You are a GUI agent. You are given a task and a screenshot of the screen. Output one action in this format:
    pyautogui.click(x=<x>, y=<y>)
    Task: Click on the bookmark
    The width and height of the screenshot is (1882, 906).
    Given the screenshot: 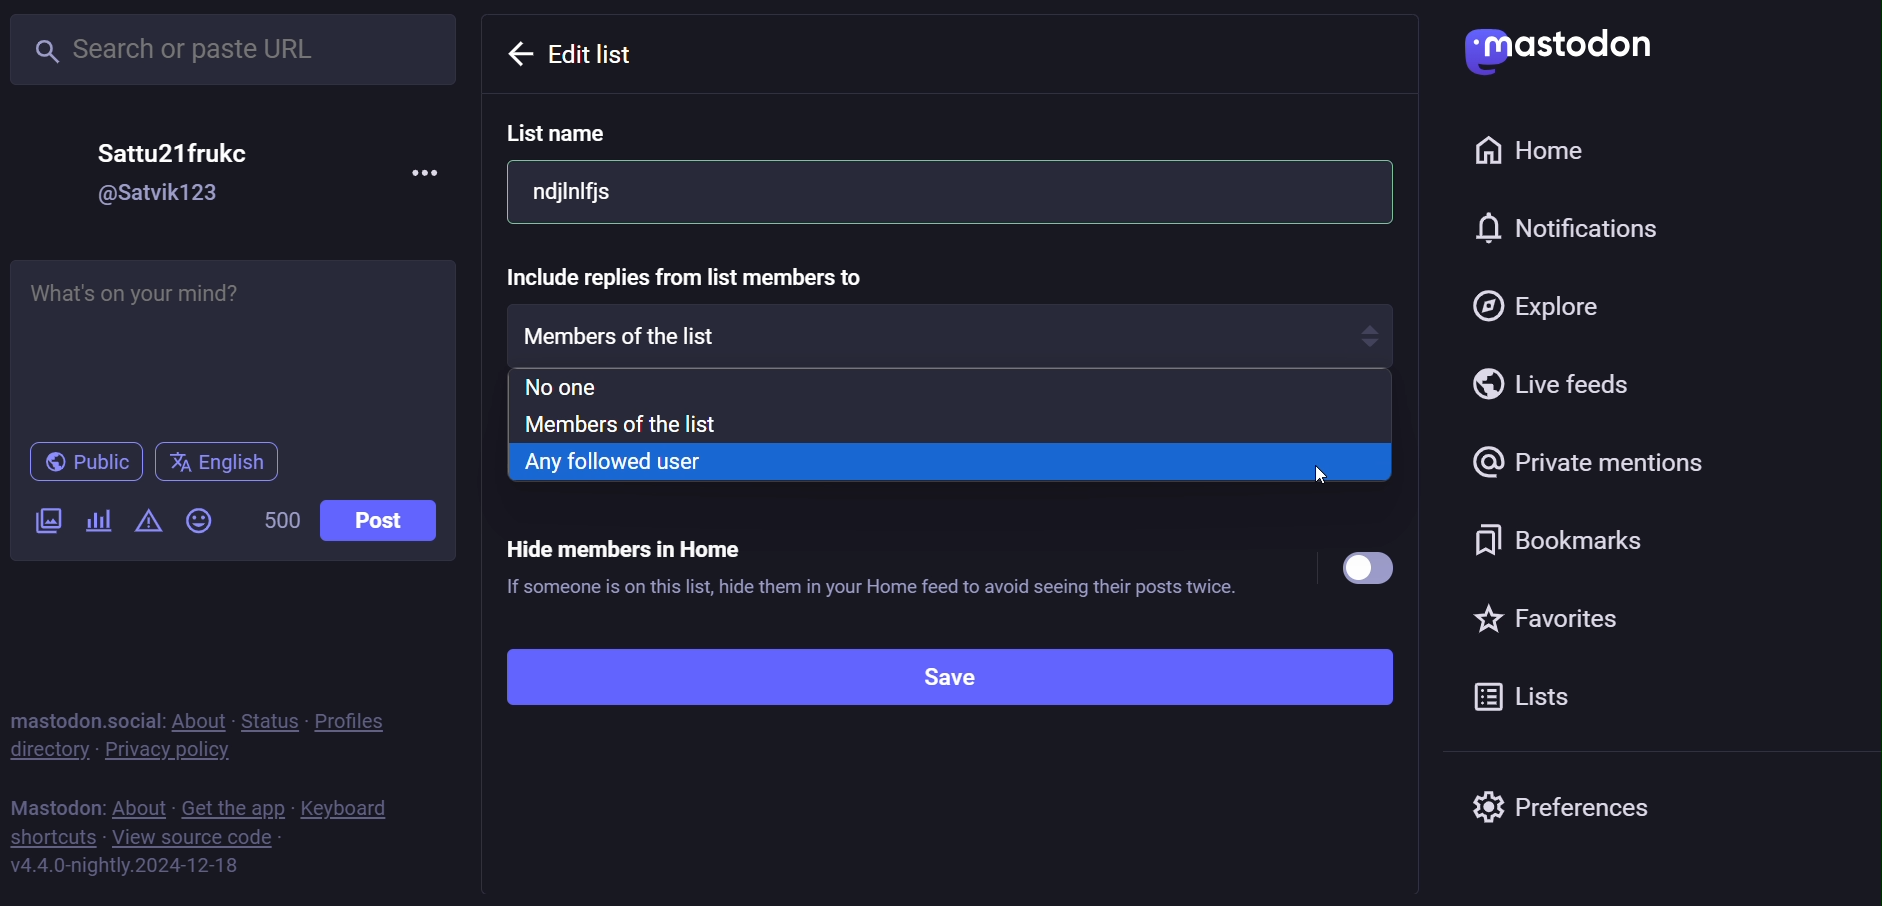 What is the action you would take?
    pyautogui.click(x=1569, y=544)
    